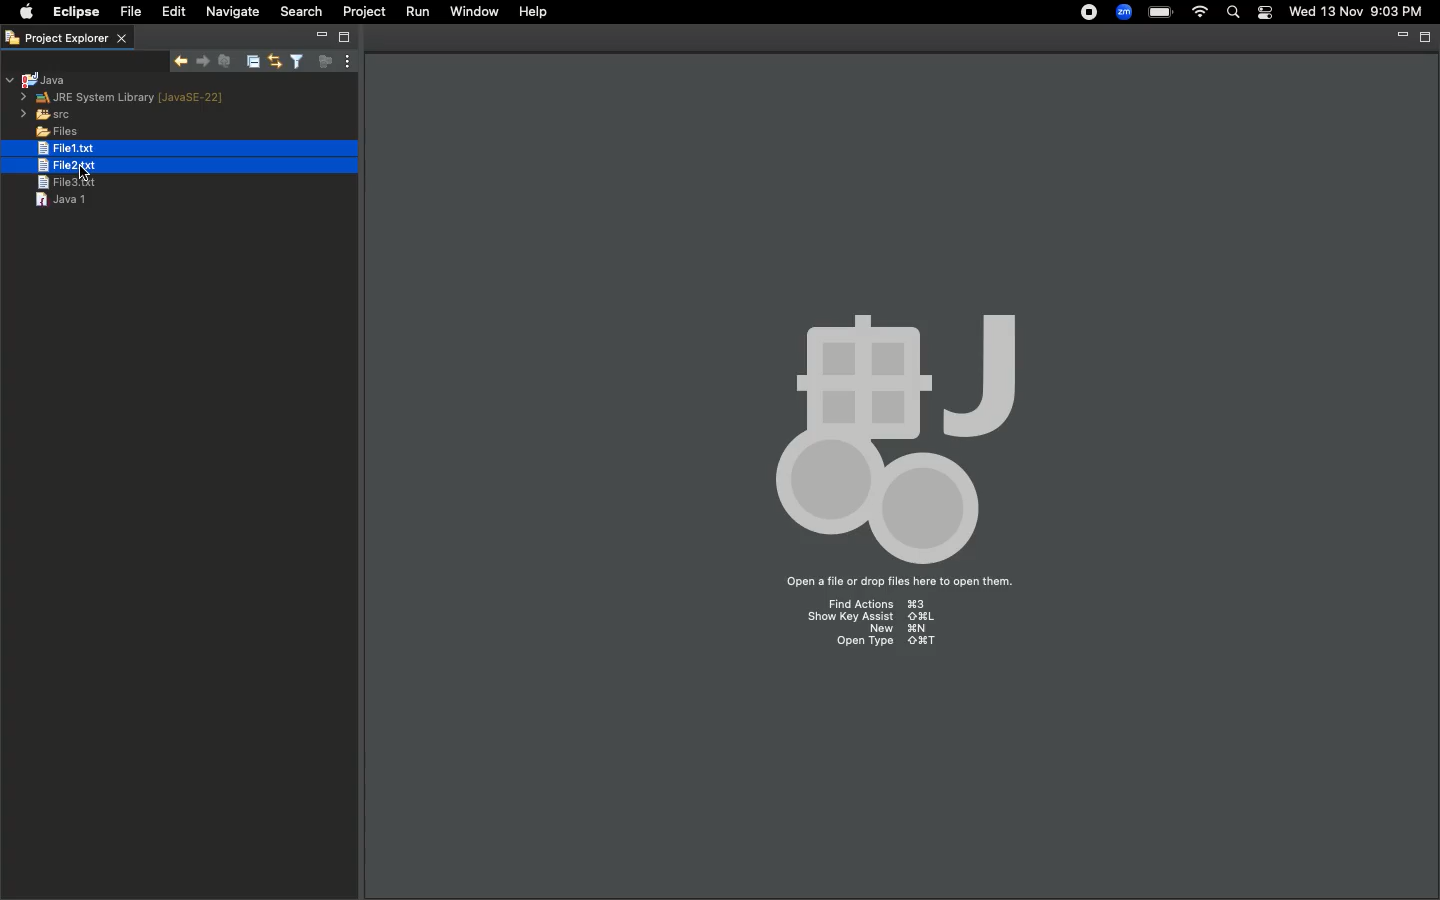  I want to click on Zoom, so click(1124, 12).